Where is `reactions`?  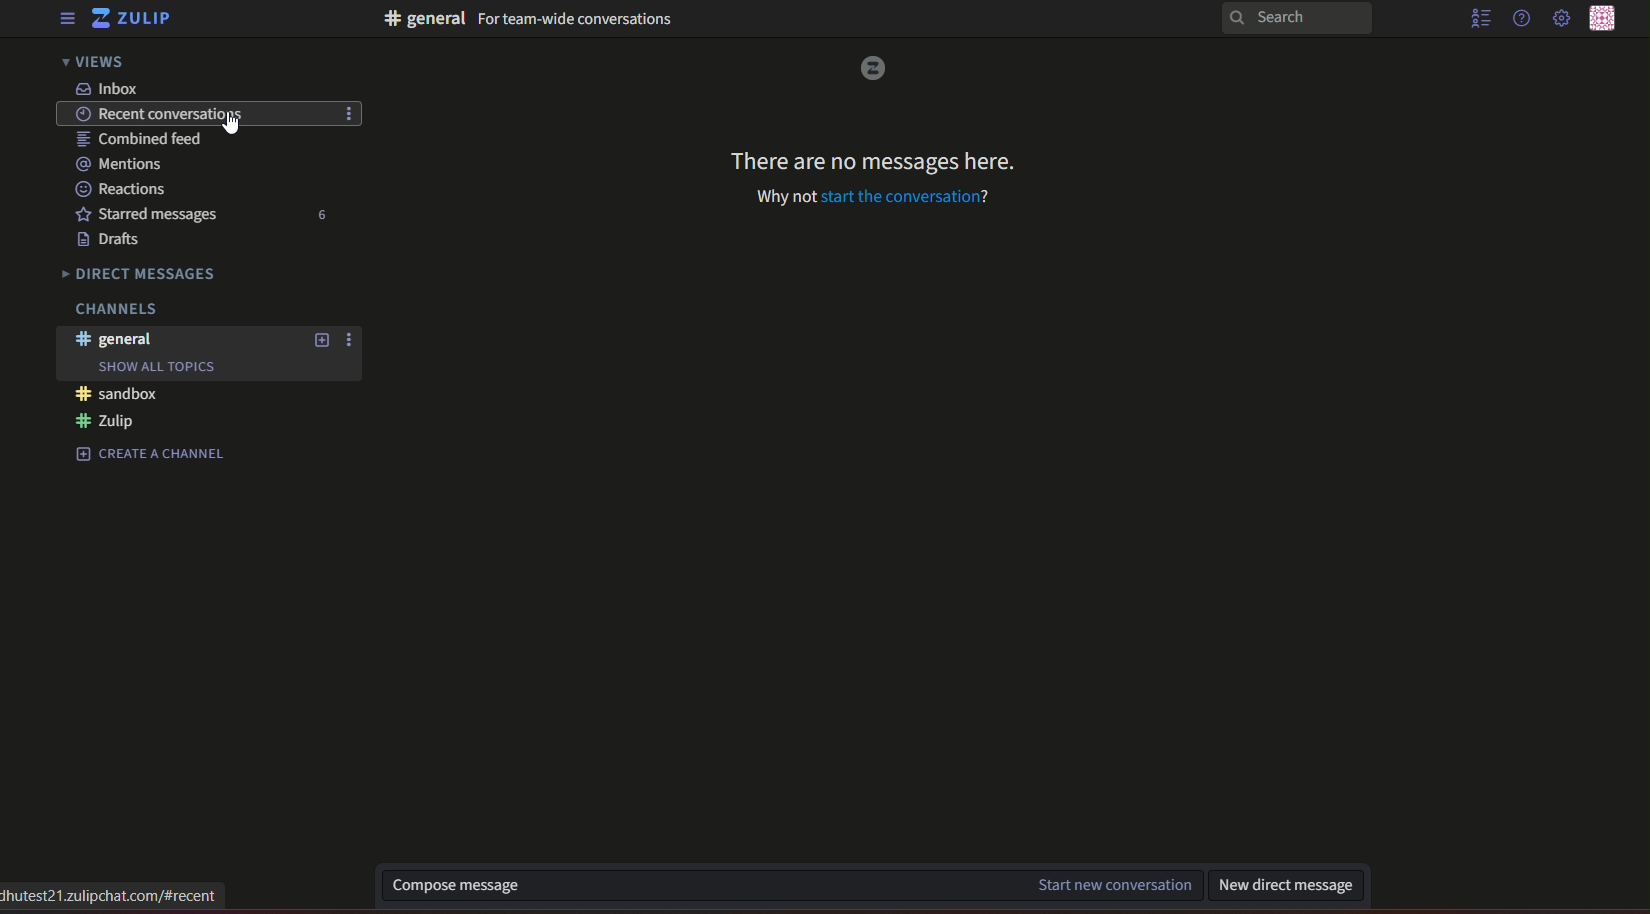
reactions is located at coordinates (122, 188).